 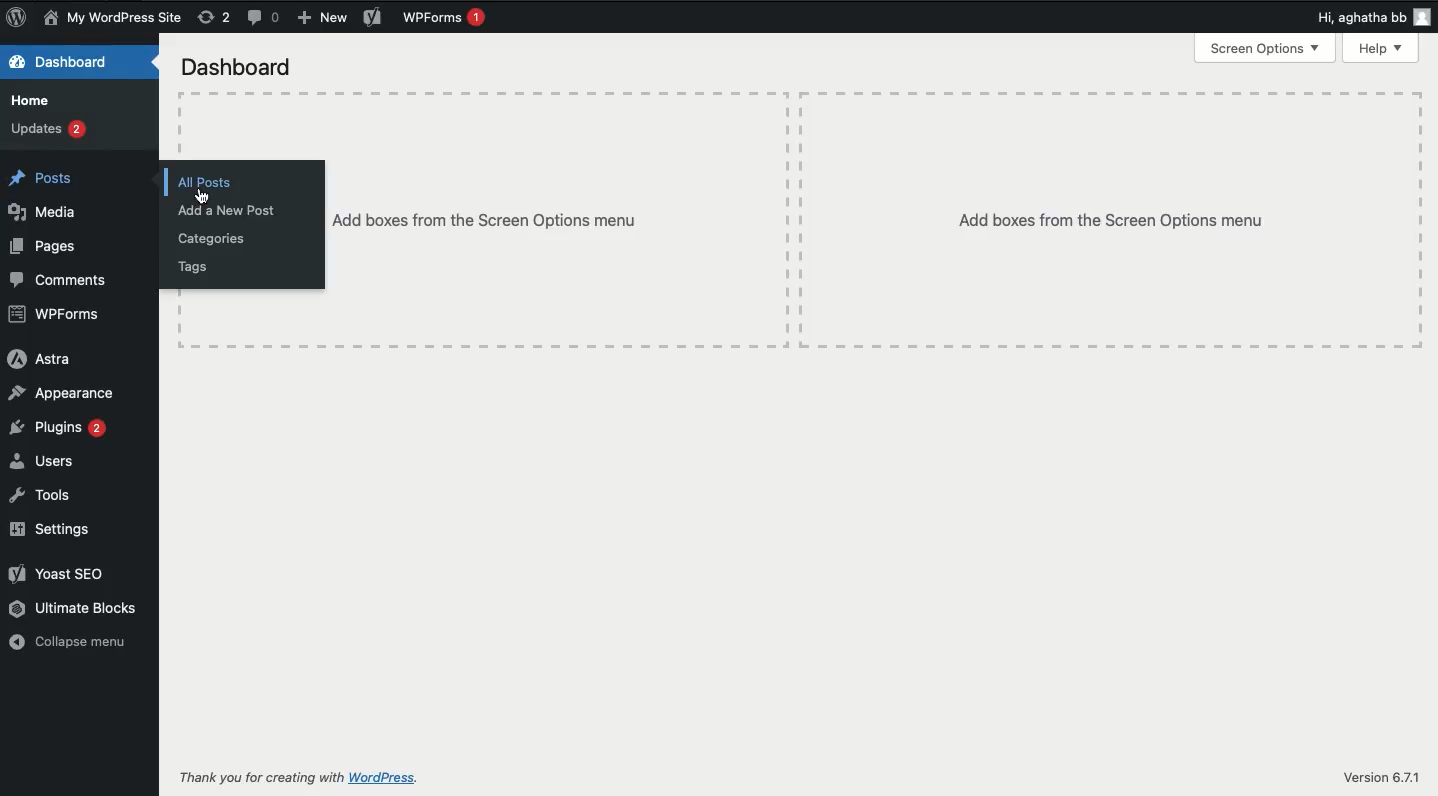 I want to click on Appearance , so click(x=64, y=393).